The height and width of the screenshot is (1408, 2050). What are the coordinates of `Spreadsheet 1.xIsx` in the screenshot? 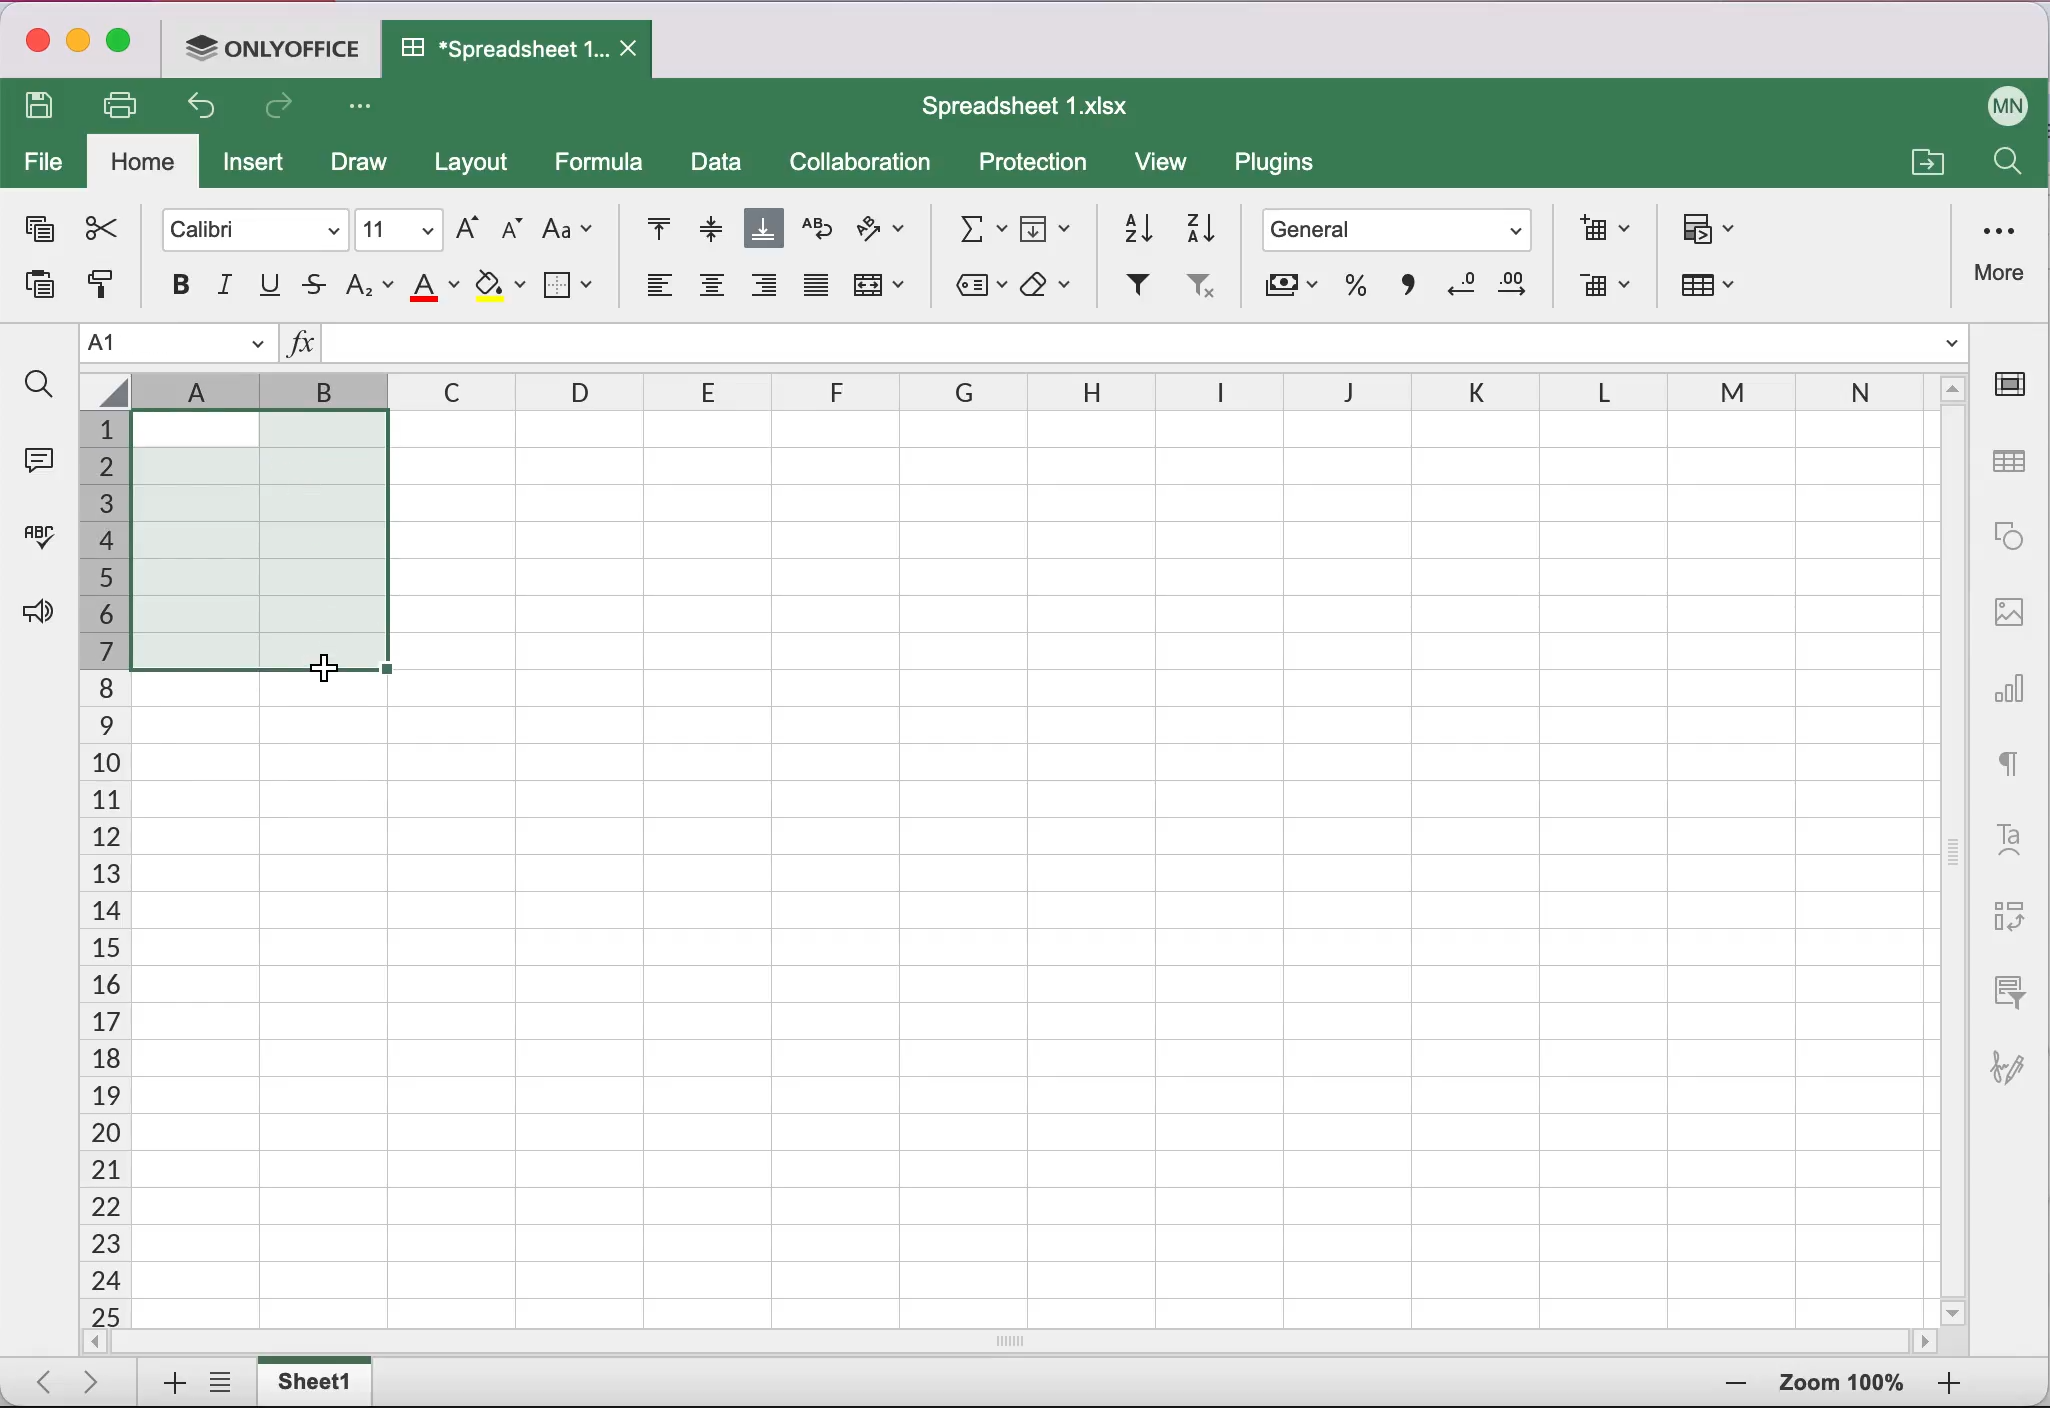 It's located at (1038, 106).